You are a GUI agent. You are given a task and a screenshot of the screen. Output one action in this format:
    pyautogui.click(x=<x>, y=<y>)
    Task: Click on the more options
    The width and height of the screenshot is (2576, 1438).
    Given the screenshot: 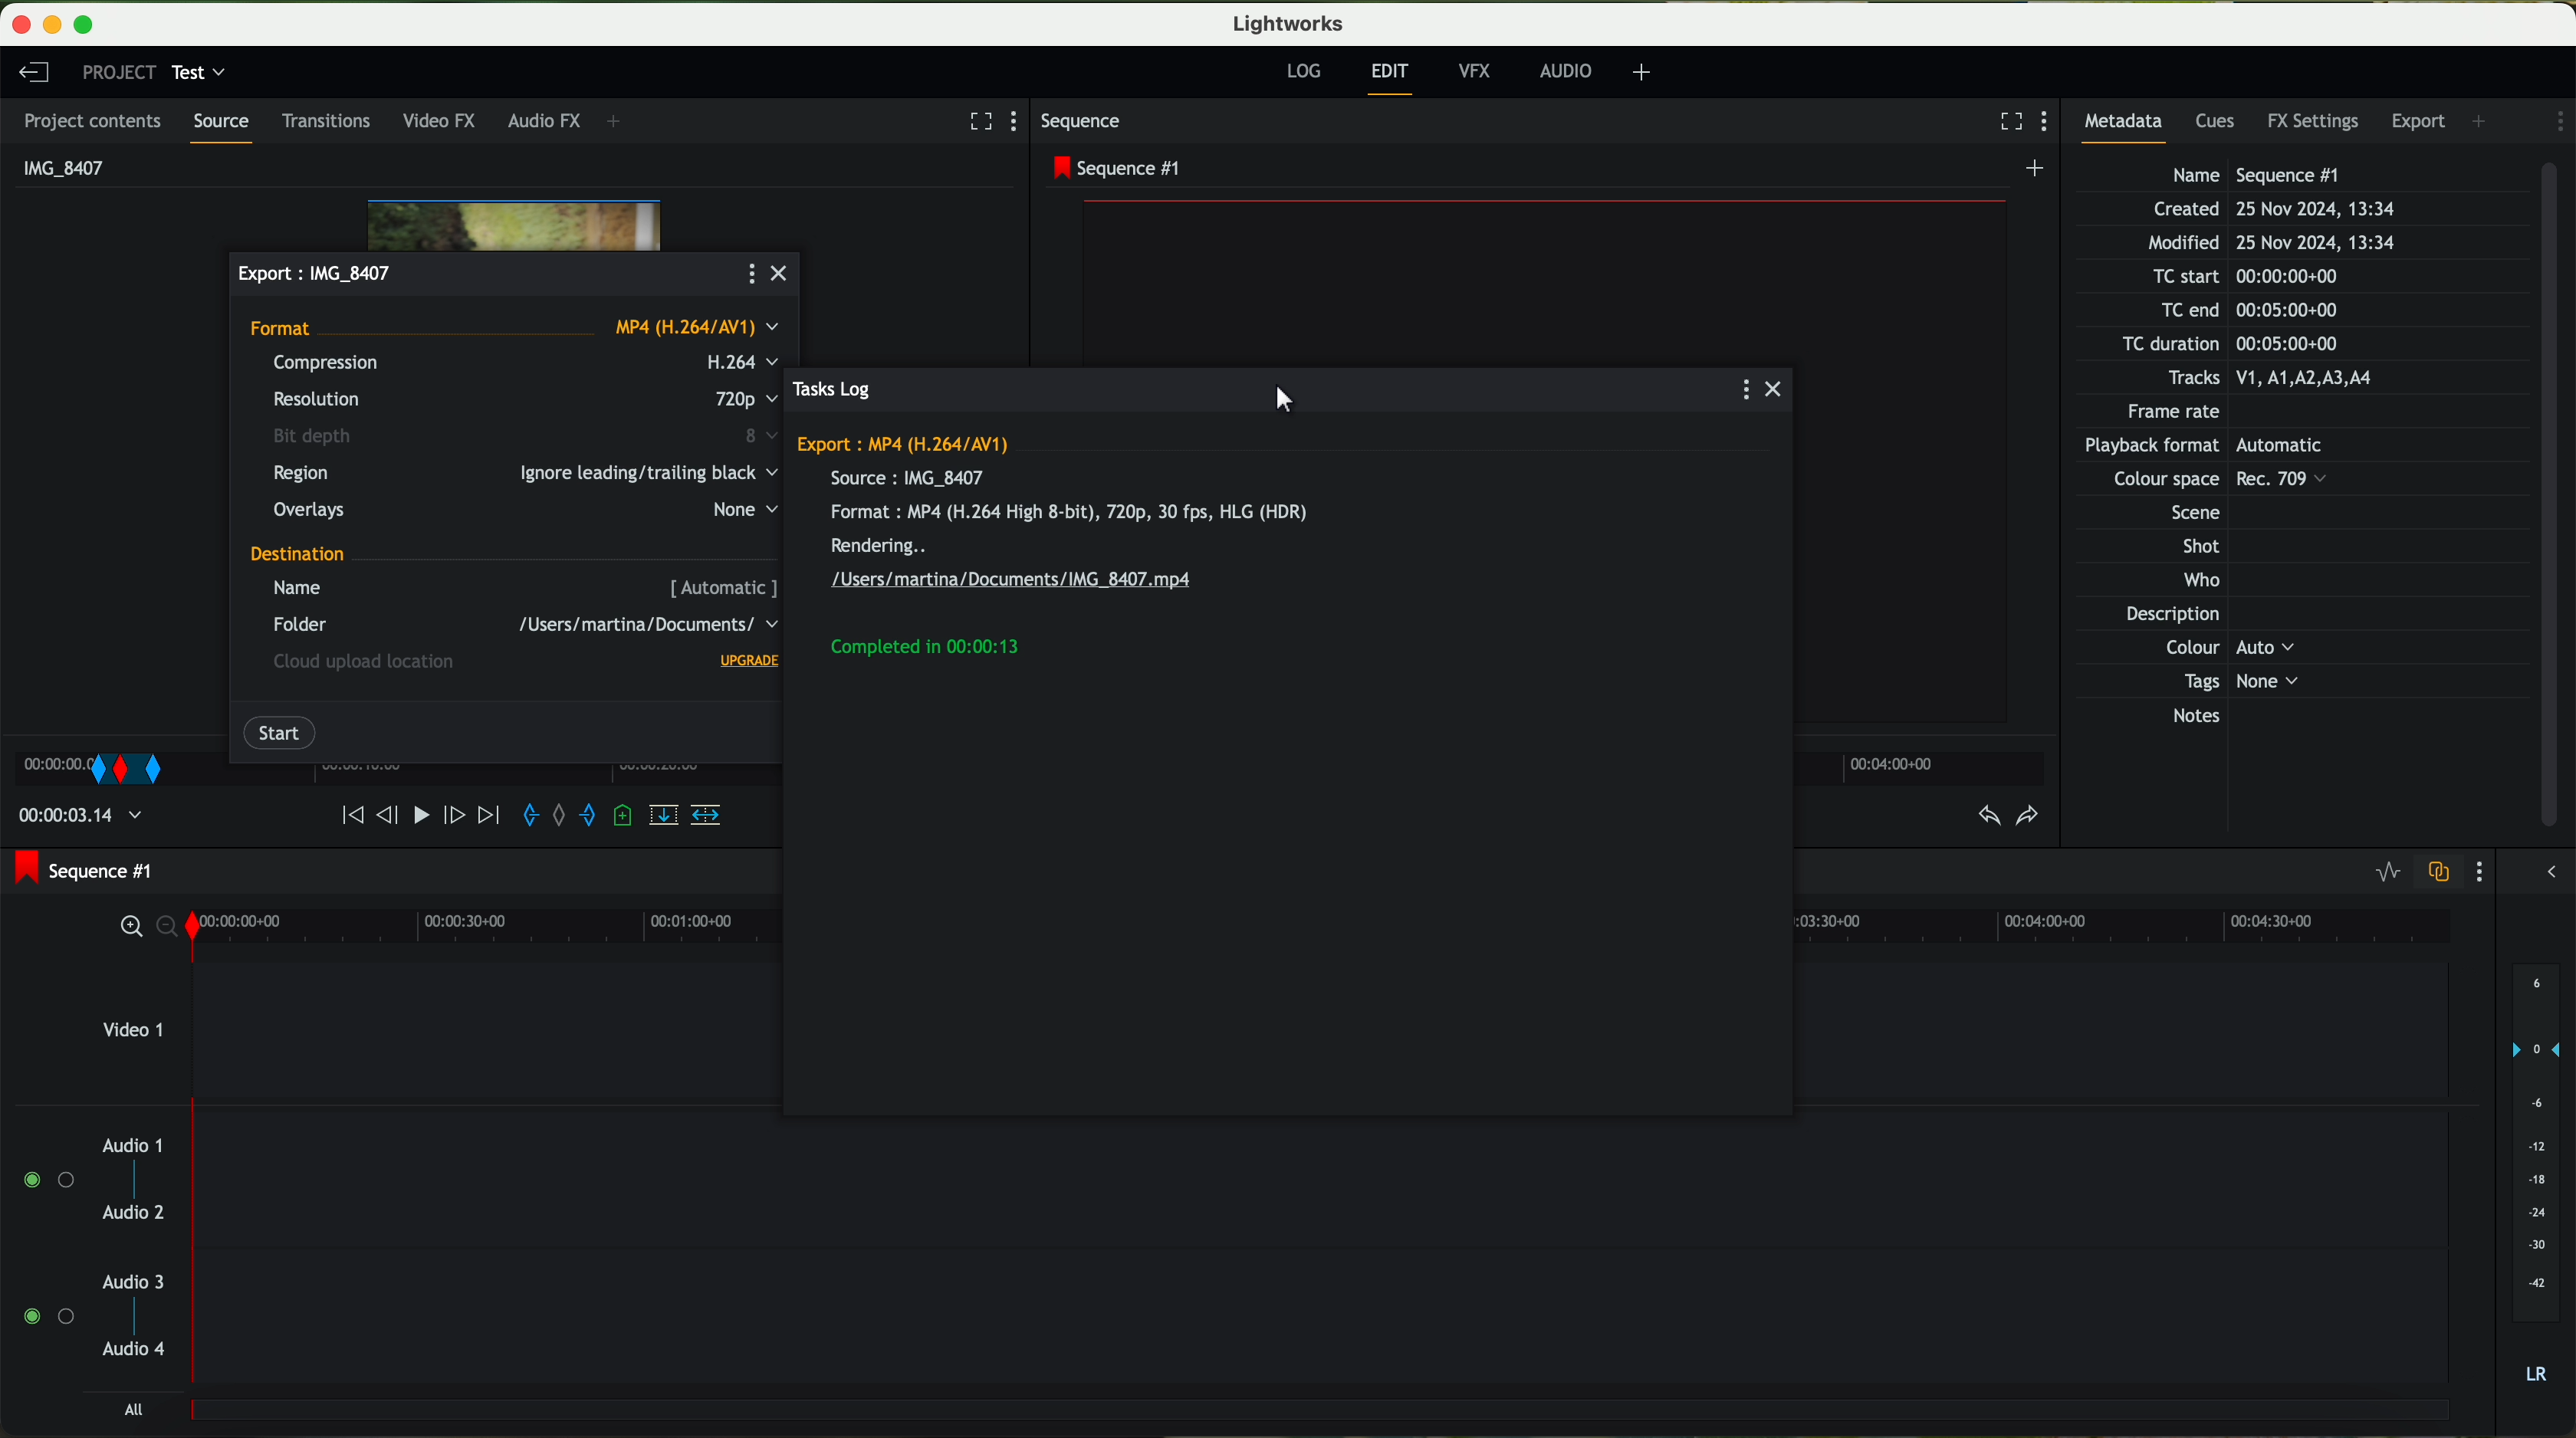 What is the action you would take?
    pyautogui.click(x=749, y=274)
    